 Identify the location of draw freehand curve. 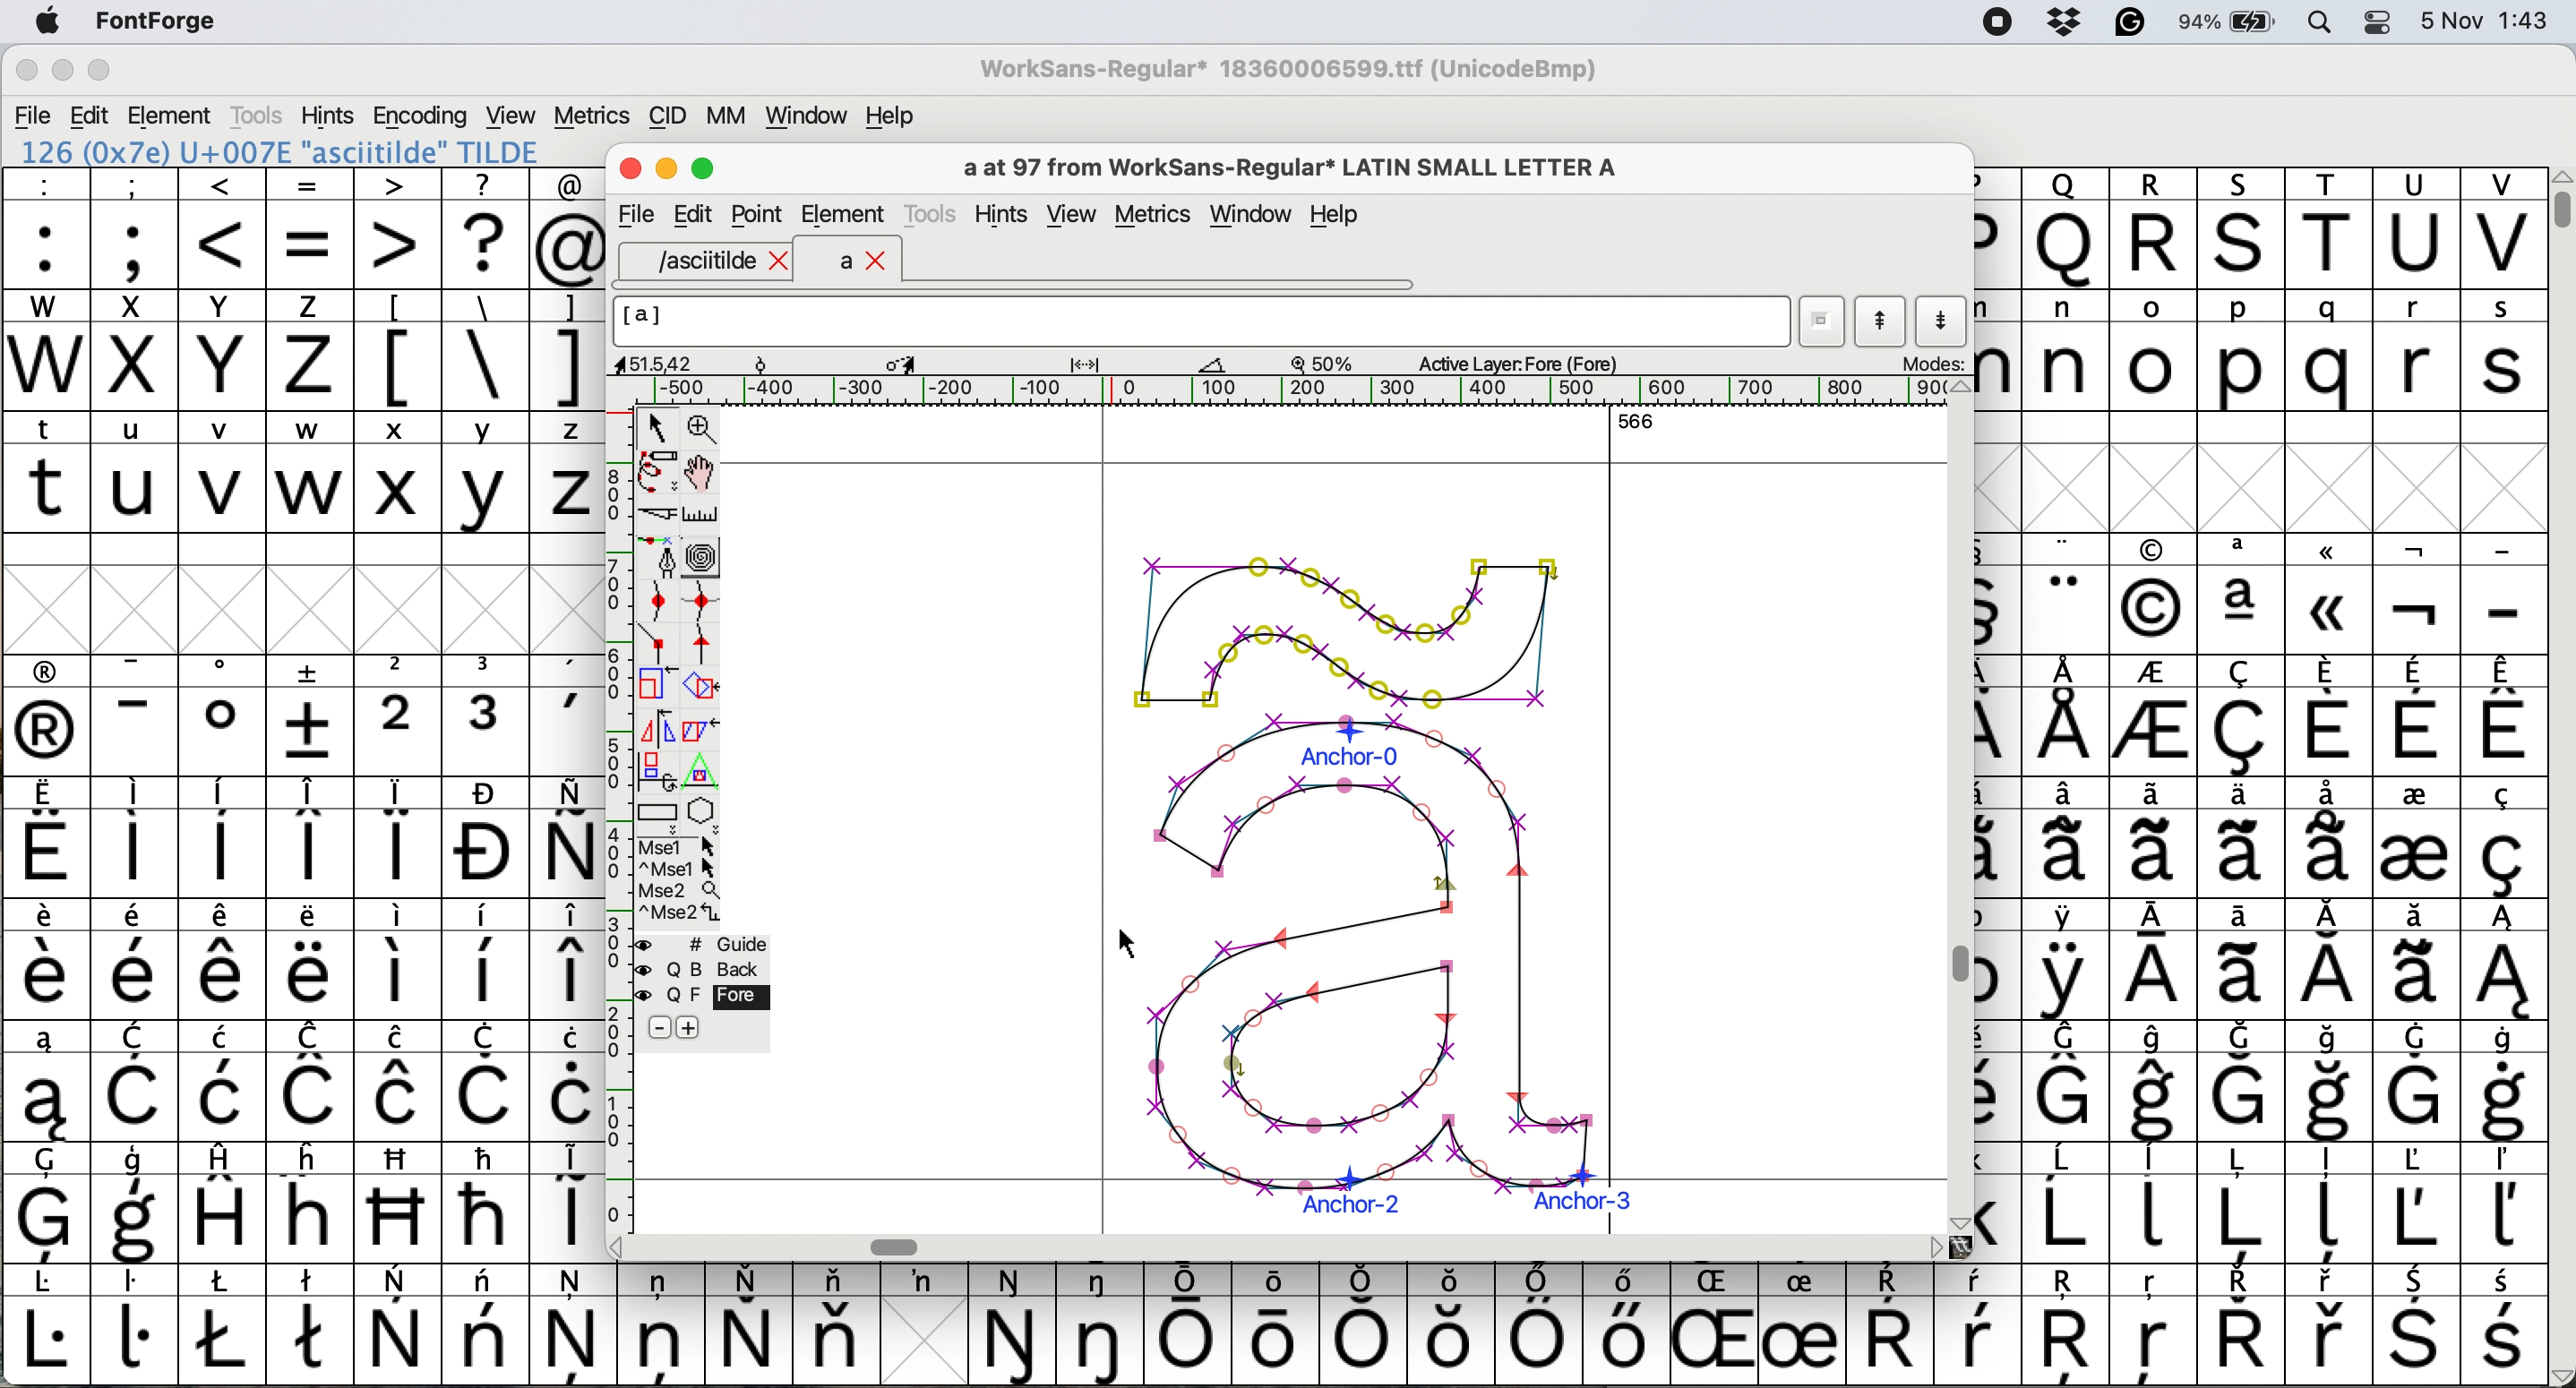
(656, 471).